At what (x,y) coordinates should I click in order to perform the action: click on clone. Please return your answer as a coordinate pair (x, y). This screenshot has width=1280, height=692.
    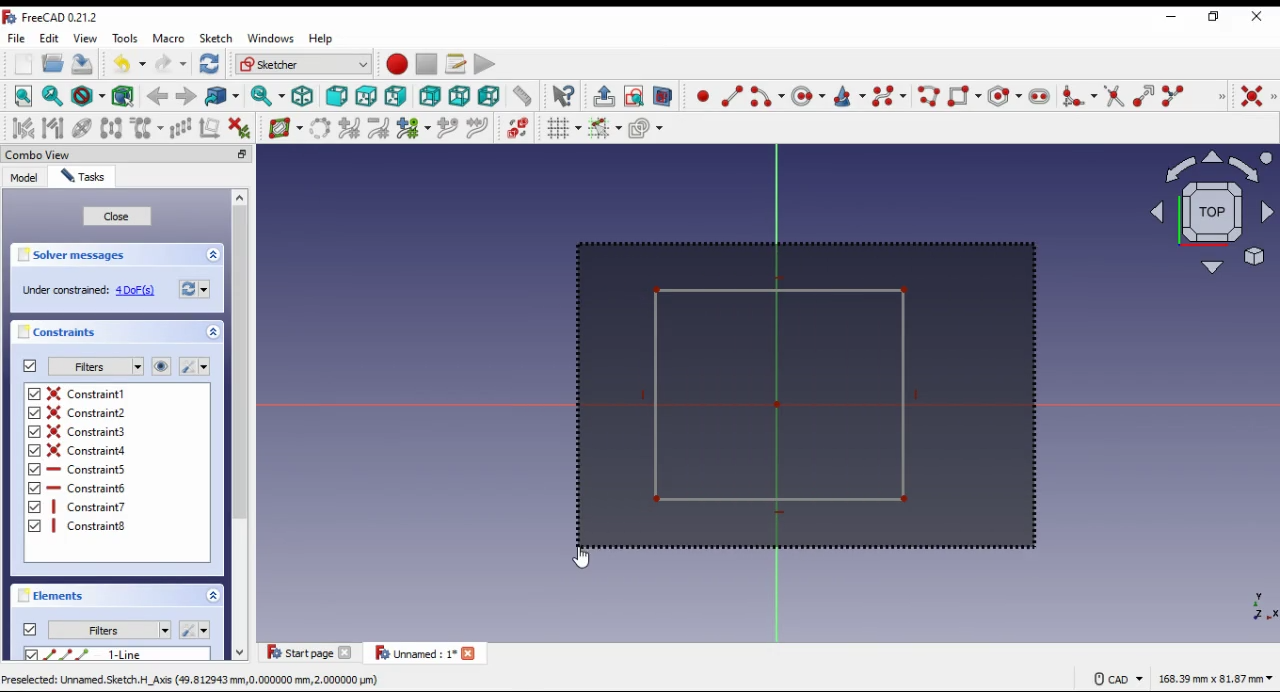
    Looking at the image, I should click on (147, 128).